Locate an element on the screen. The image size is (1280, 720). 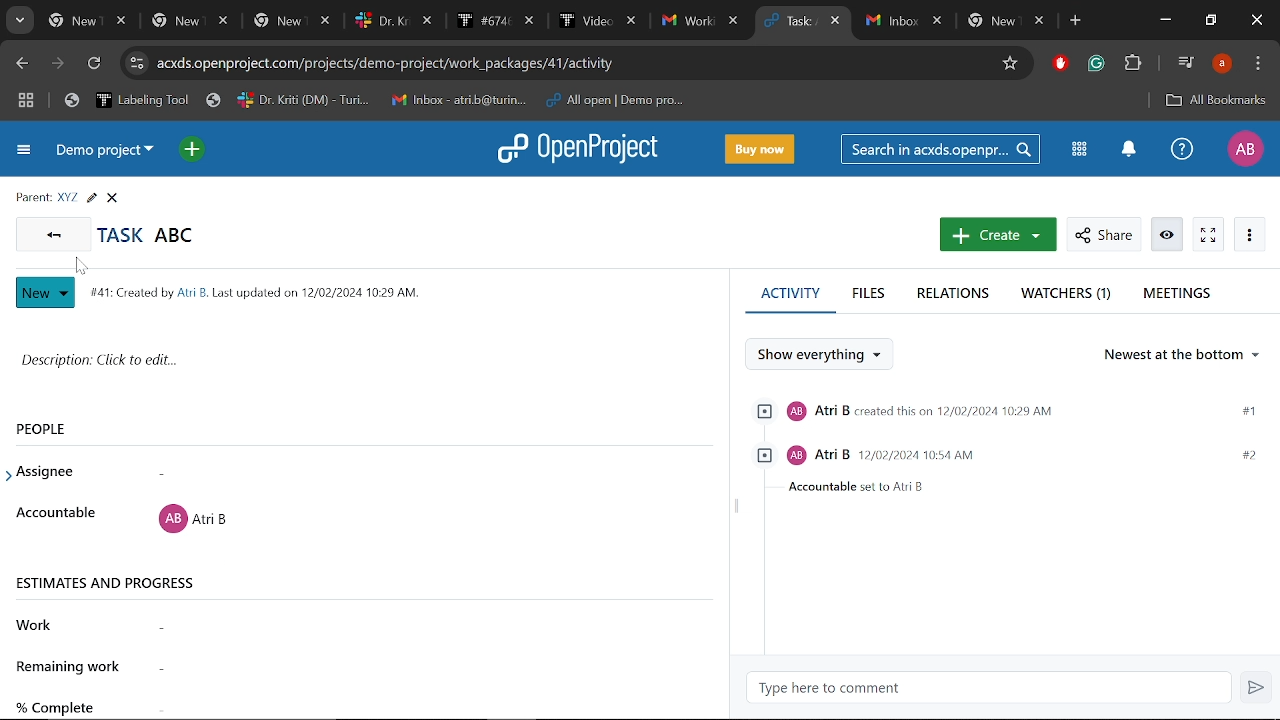
Search tabs is located at coordinates (18, 21).